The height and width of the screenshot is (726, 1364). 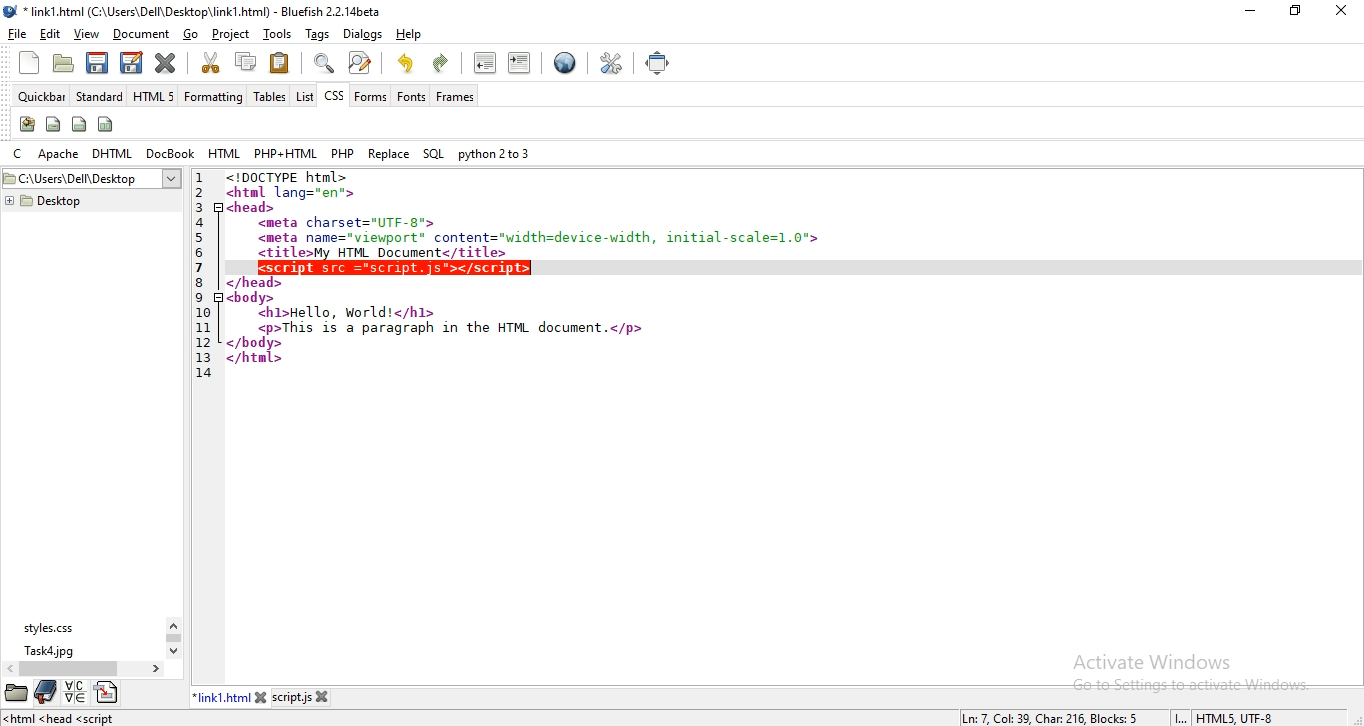 I want to click on fonts, so click(x=410, y=96).